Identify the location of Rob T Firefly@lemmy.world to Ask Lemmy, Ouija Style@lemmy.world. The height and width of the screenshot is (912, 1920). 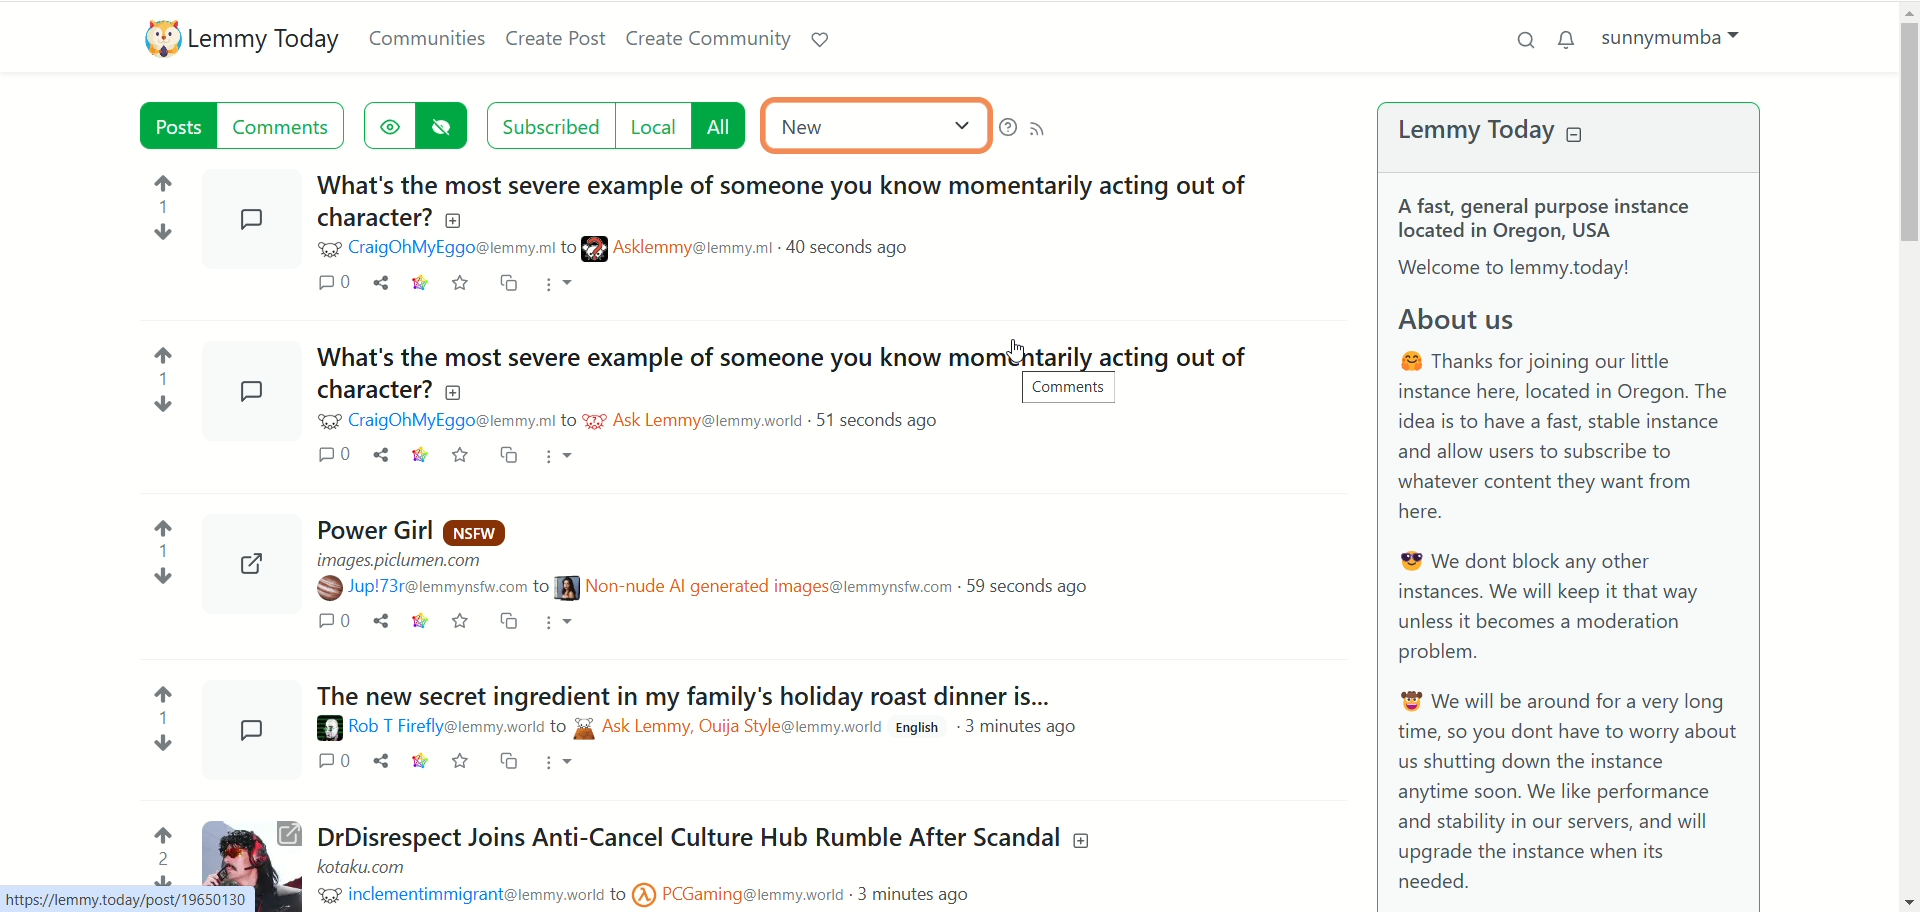
(616, 729).